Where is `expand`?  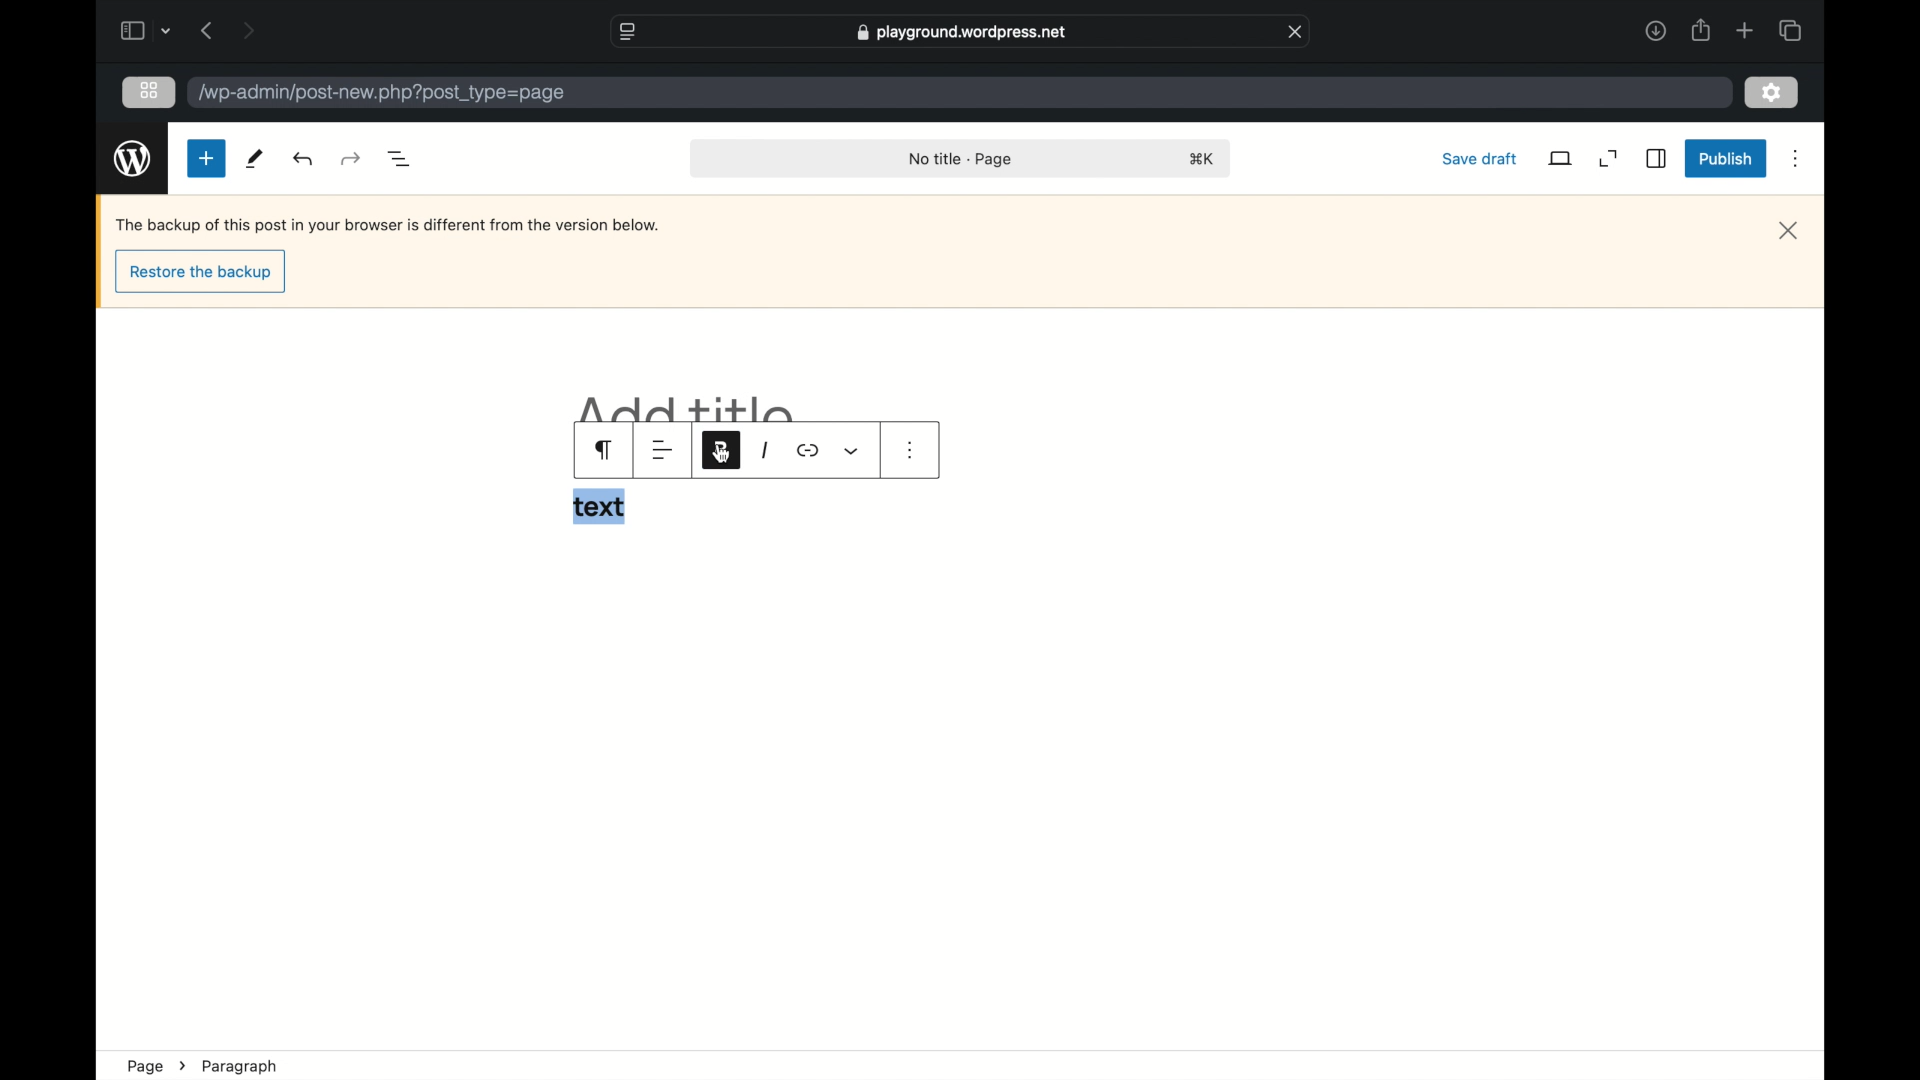
expand is located at coordinates (1609, 159).